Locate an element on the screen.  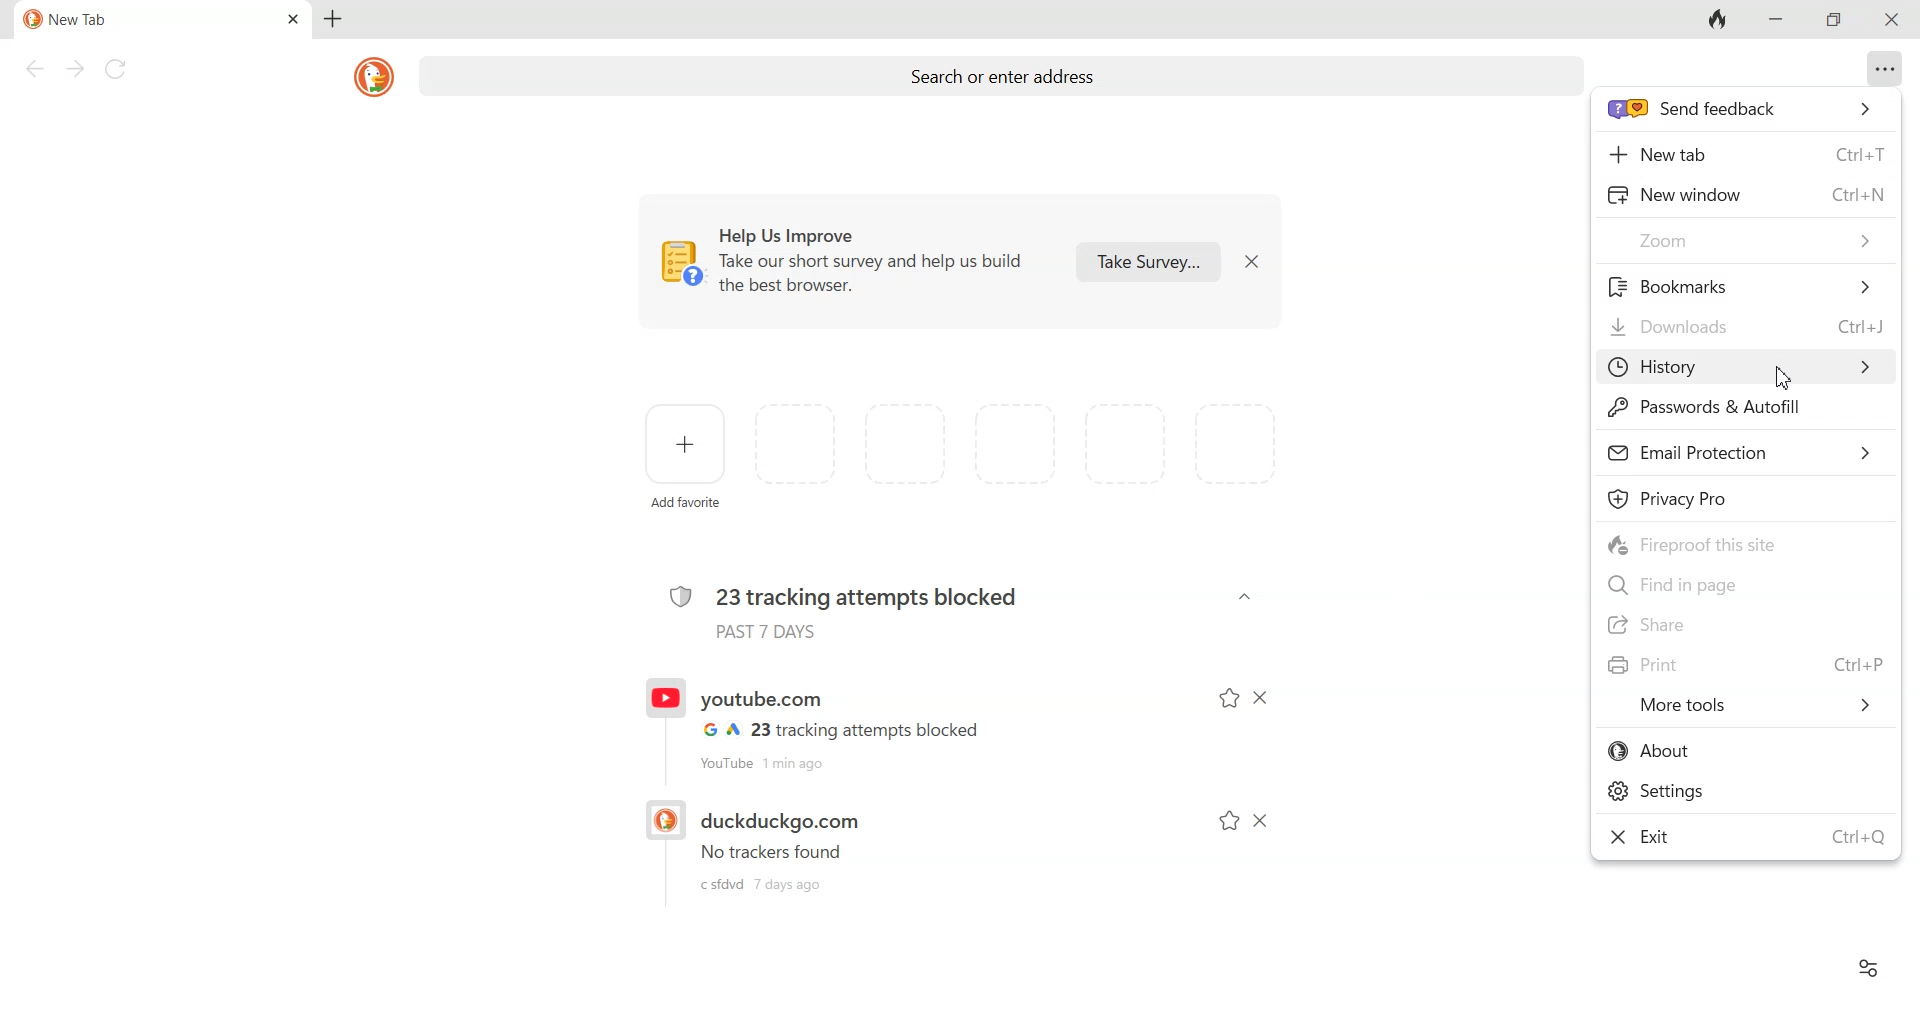
Recent history is located at coordinates (838, 845).